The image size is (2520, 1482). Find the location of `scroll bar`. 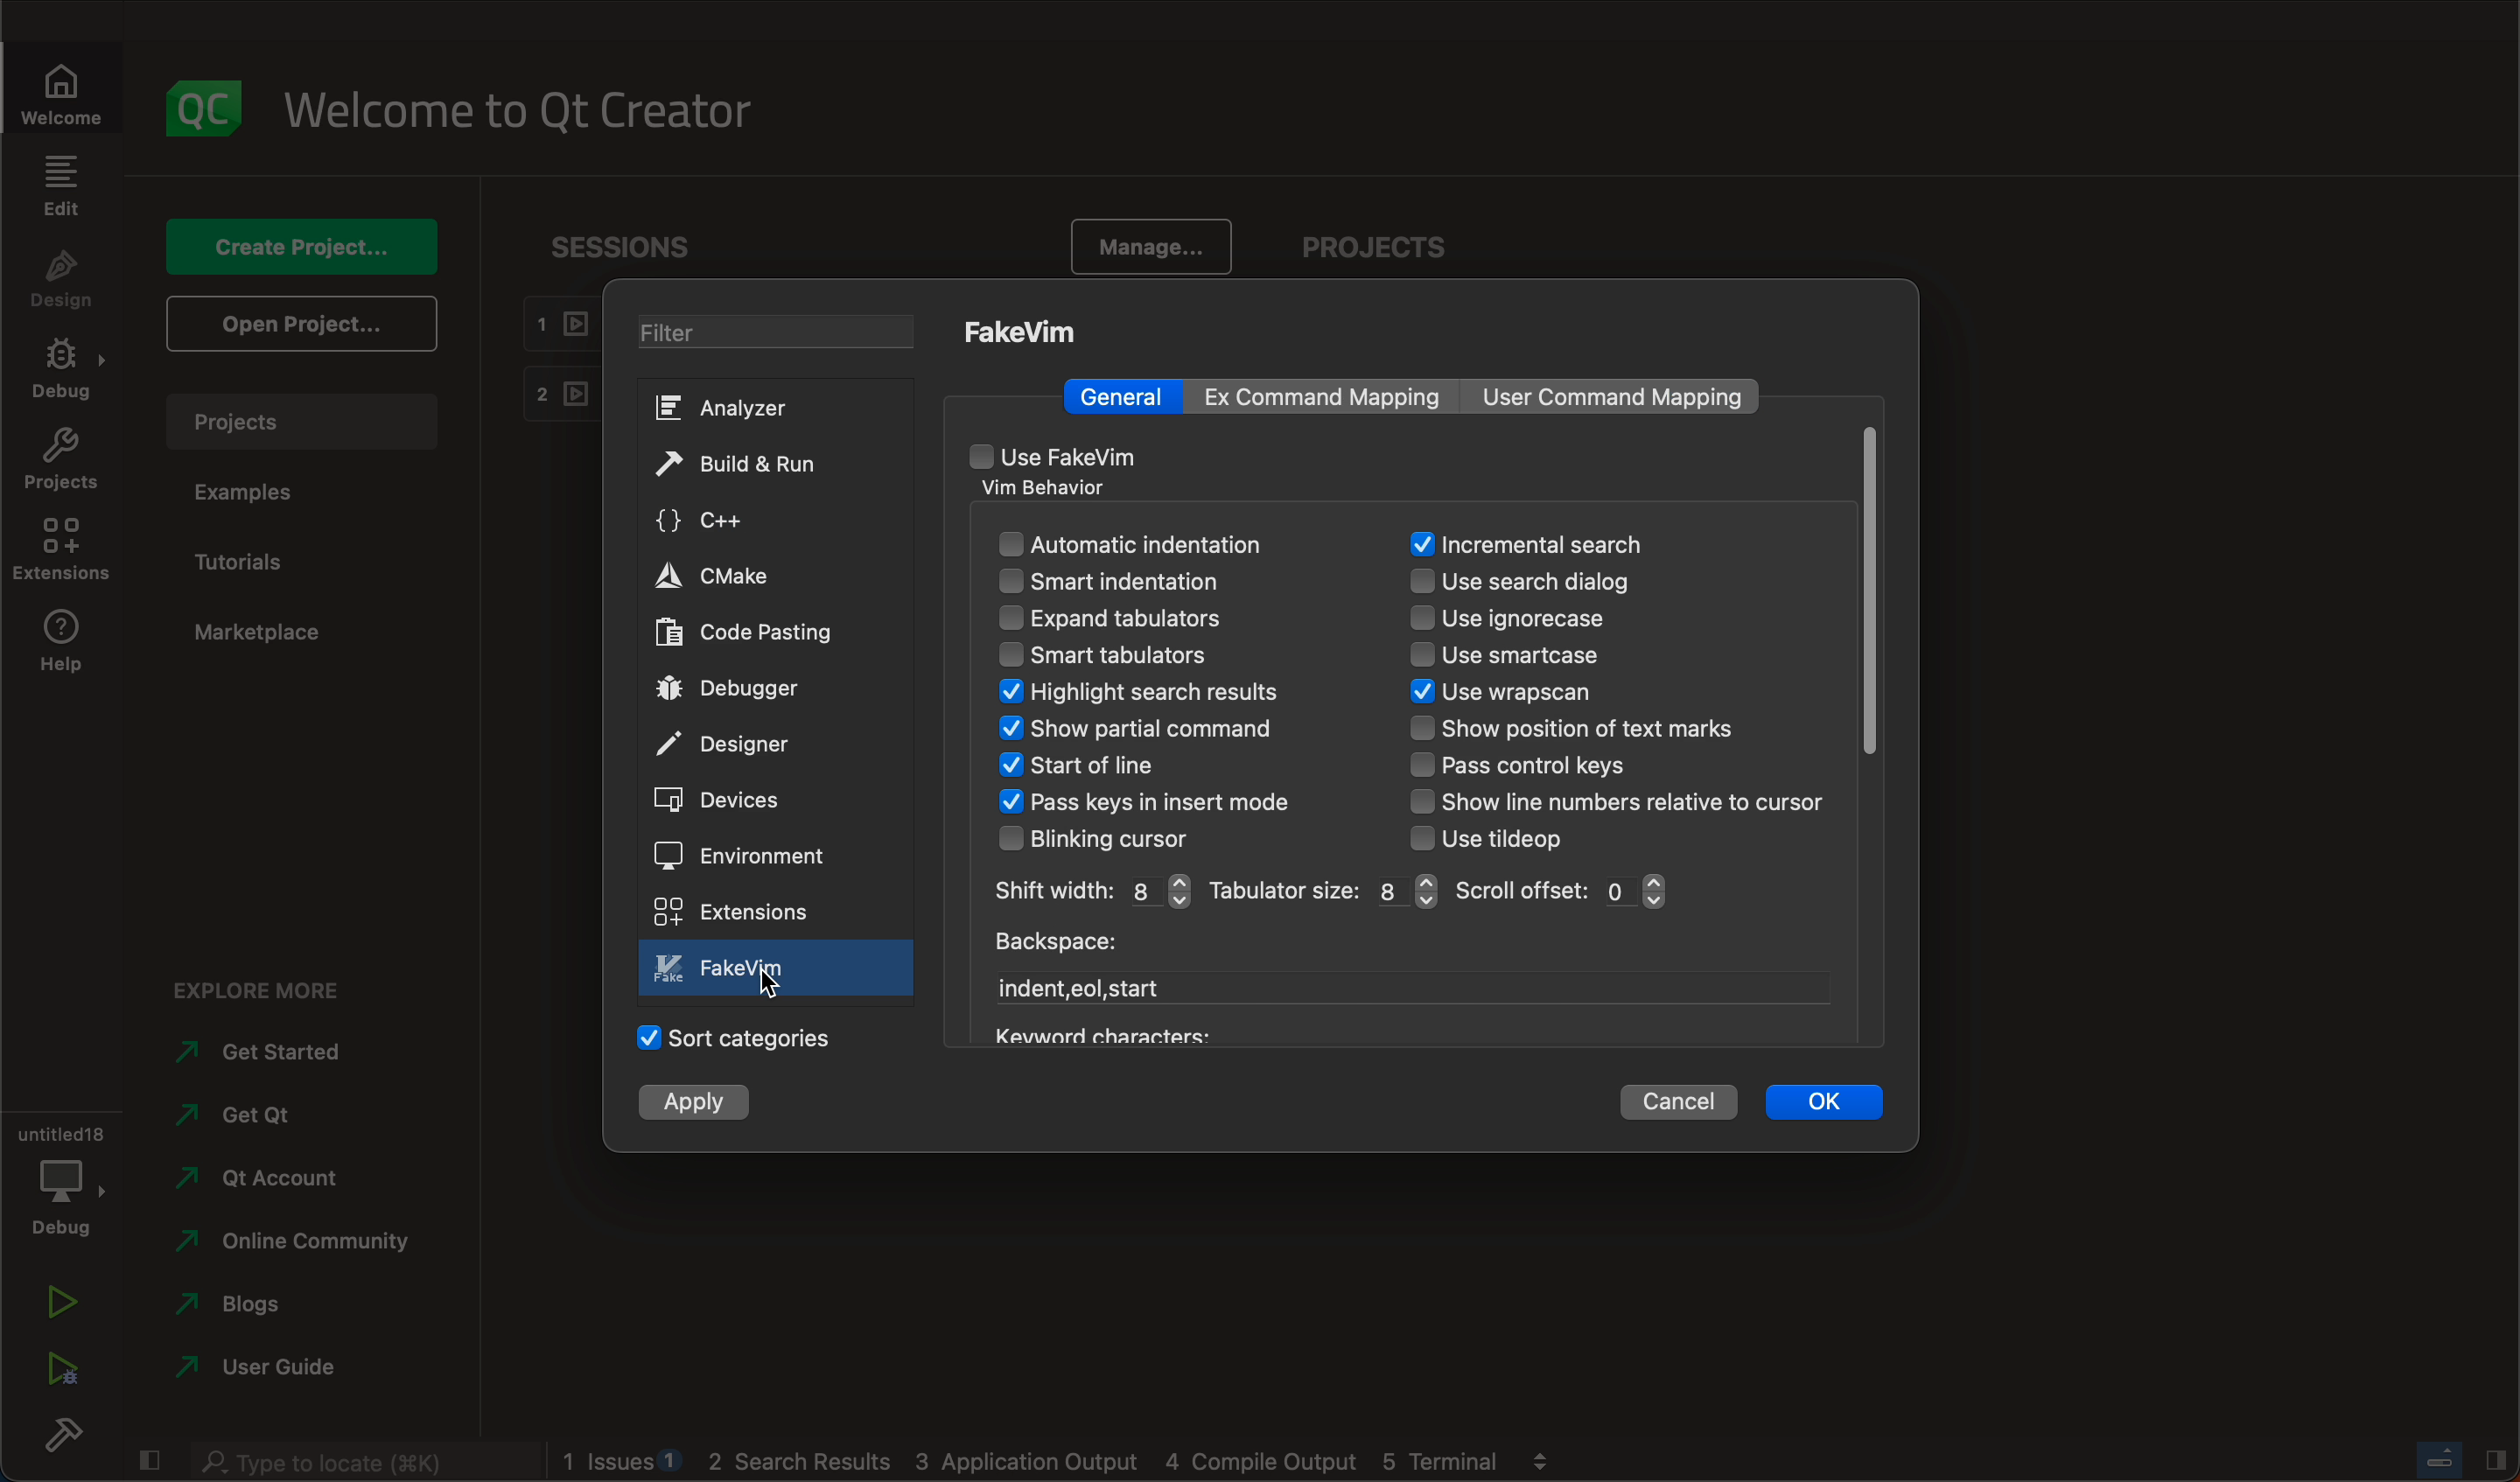

scroll bar is located at coordinates (1870, 594).